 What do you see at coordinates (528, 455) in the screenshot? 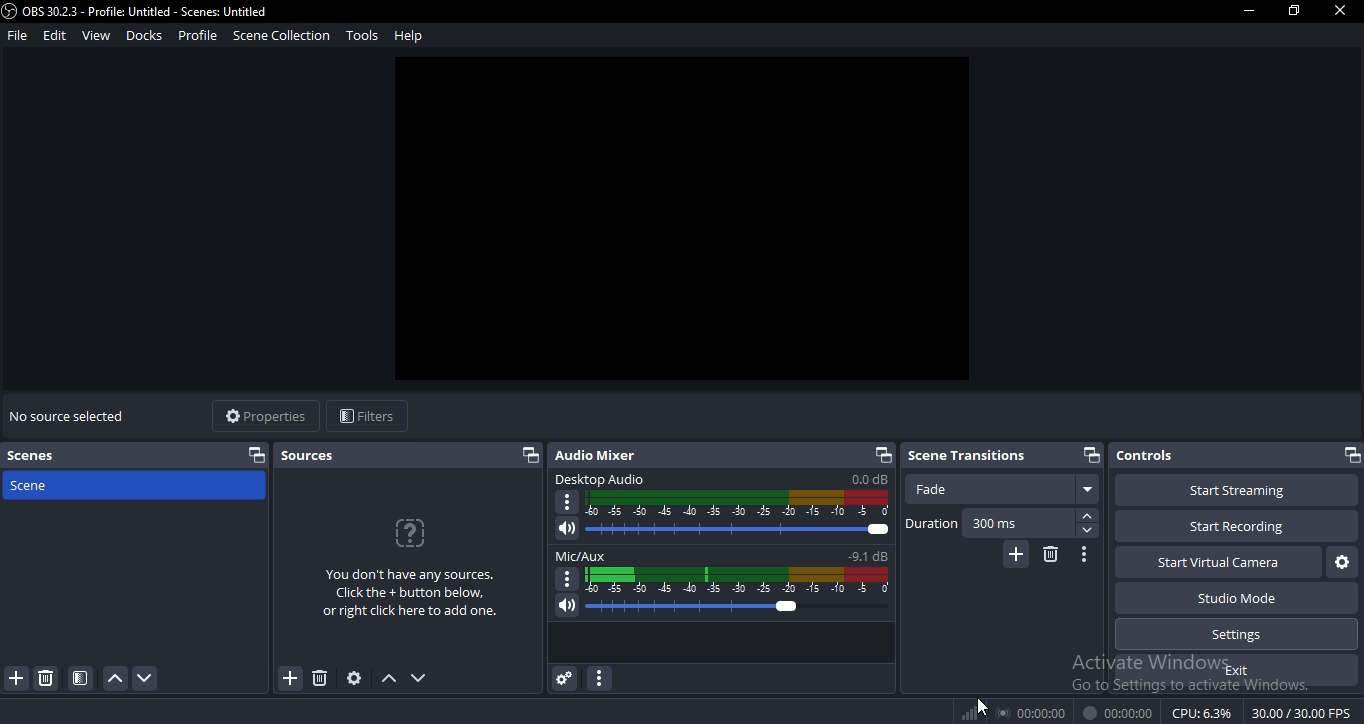
I see `restore` at bounding box center [528, 455].